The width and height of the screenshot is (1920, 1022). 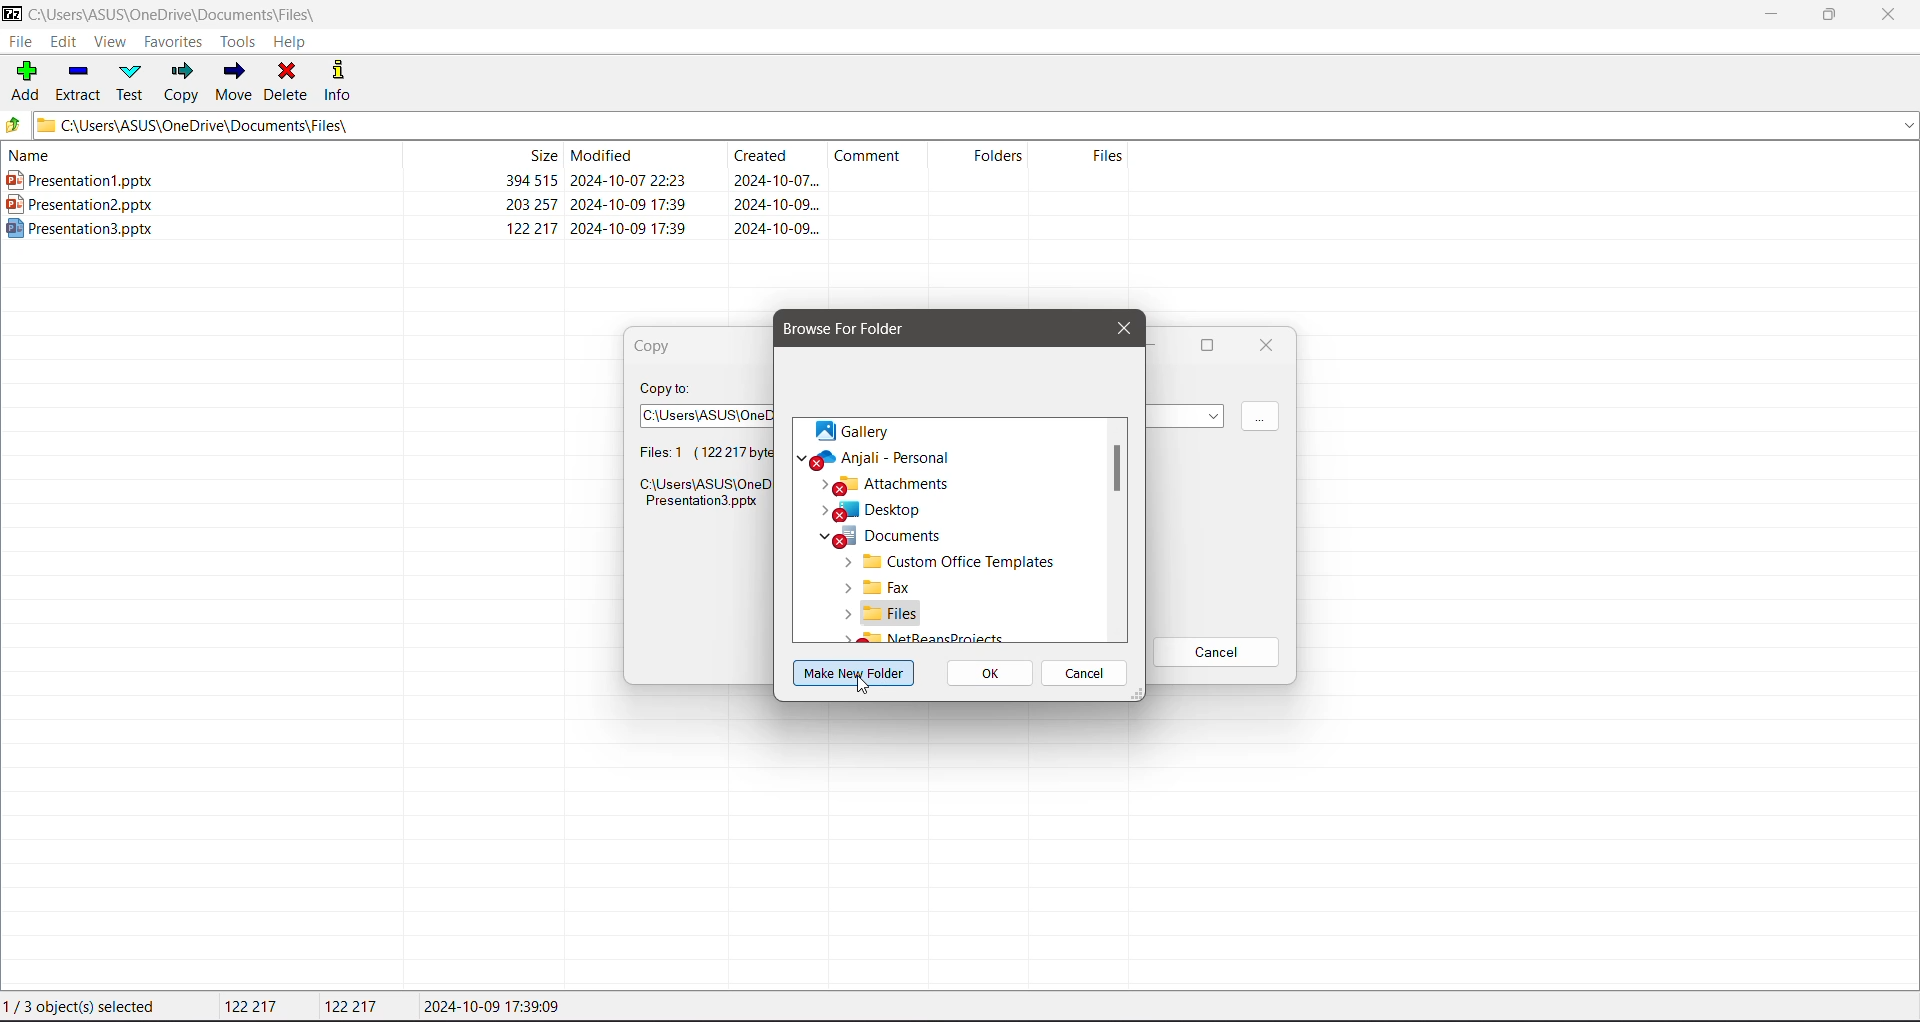 What do you see at coordinates (255, 1007) in the screenshot?
I see `Total Size of selected file(s)` at bounding box center [255, 1007].